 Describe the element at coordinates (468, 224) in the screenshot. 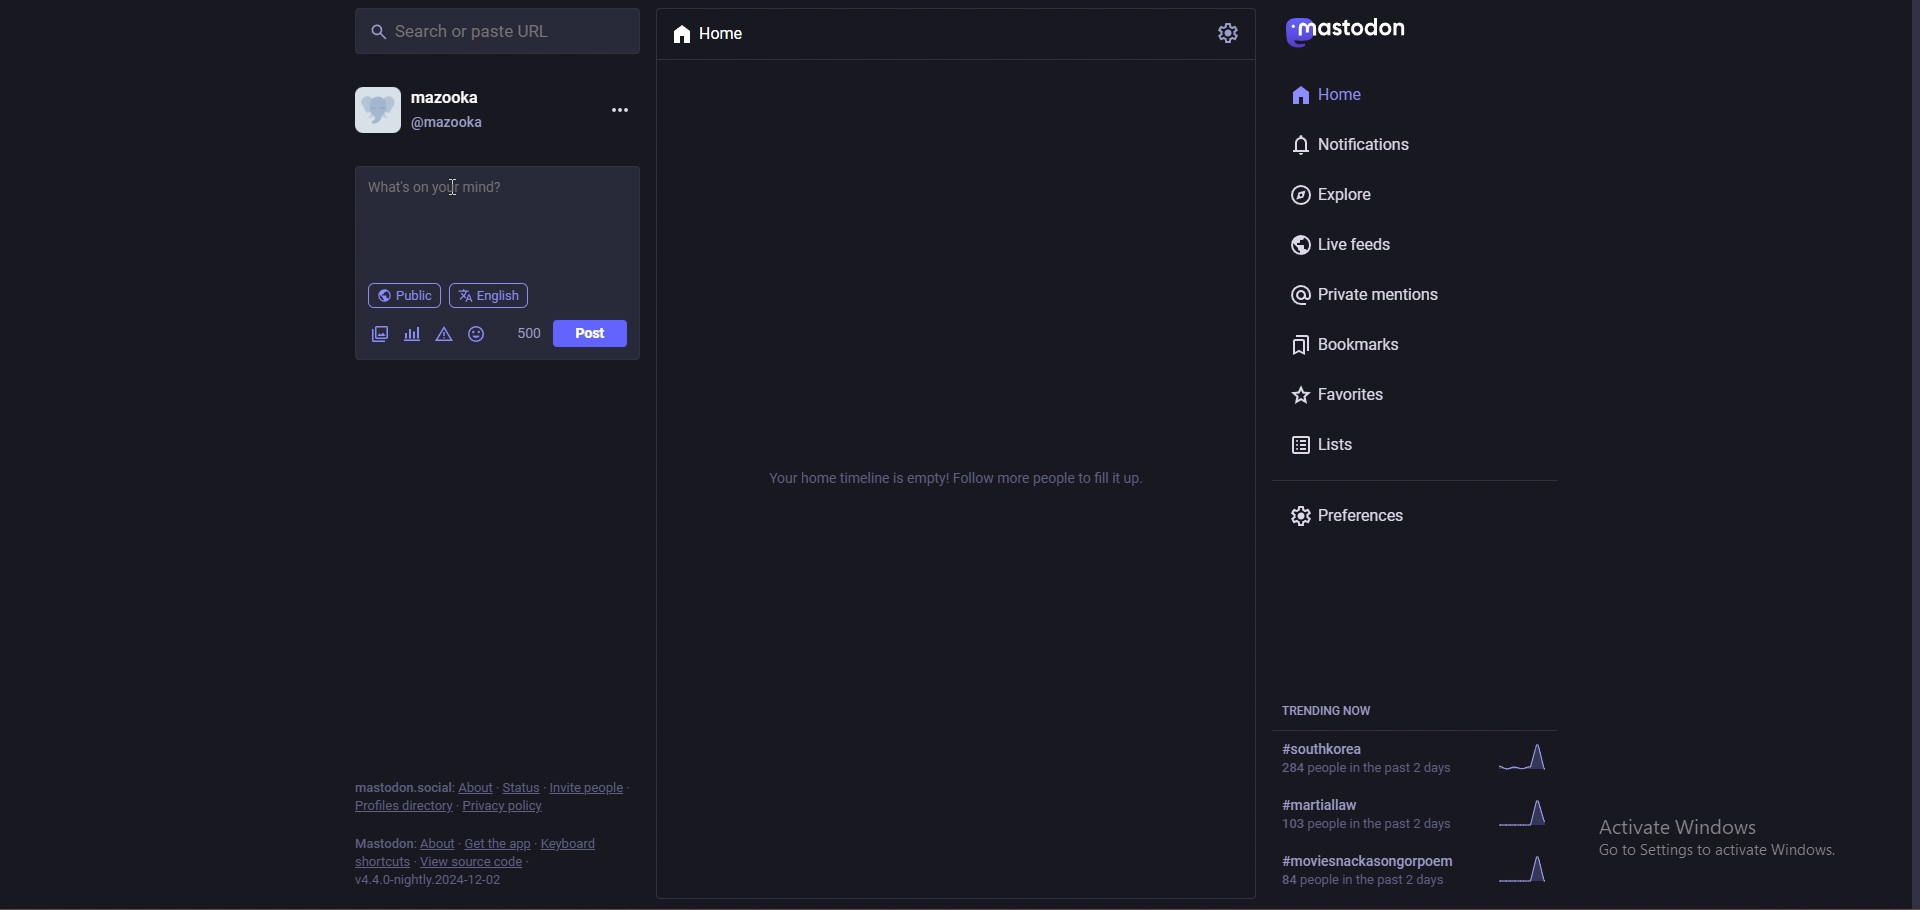

I see `status update` at that location.